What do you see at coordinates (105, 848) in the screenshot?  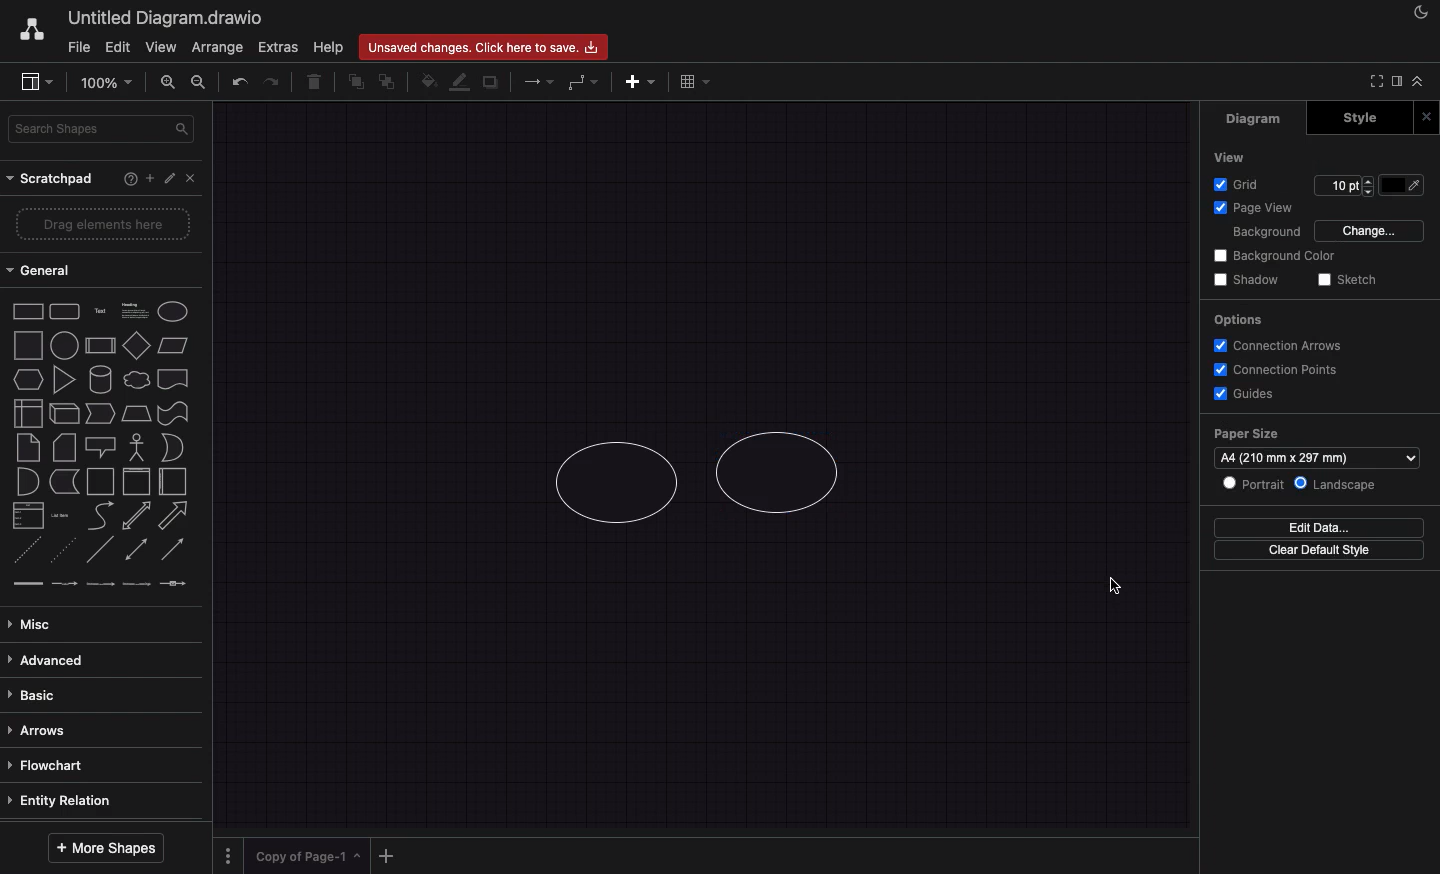 I see `more shapes` at bounding box center [105, 848].